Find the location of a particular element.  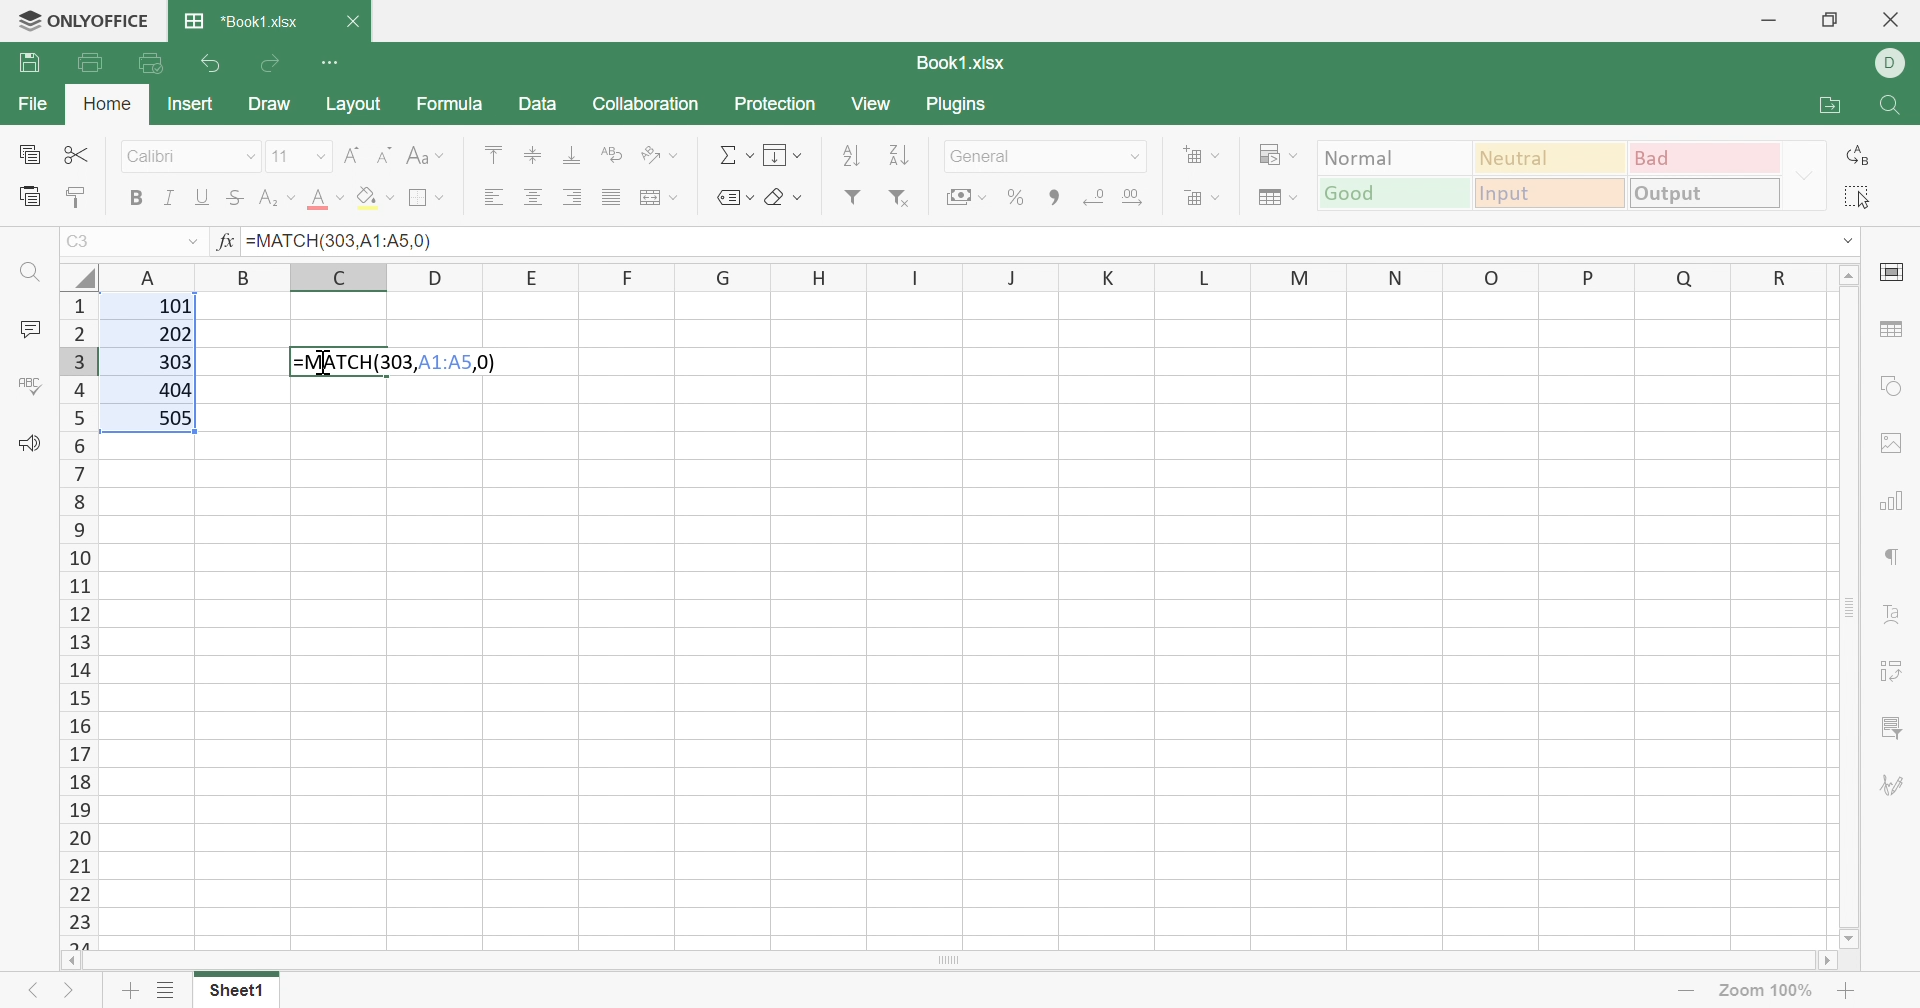

Copy Style is located at coordinates (80, 195).